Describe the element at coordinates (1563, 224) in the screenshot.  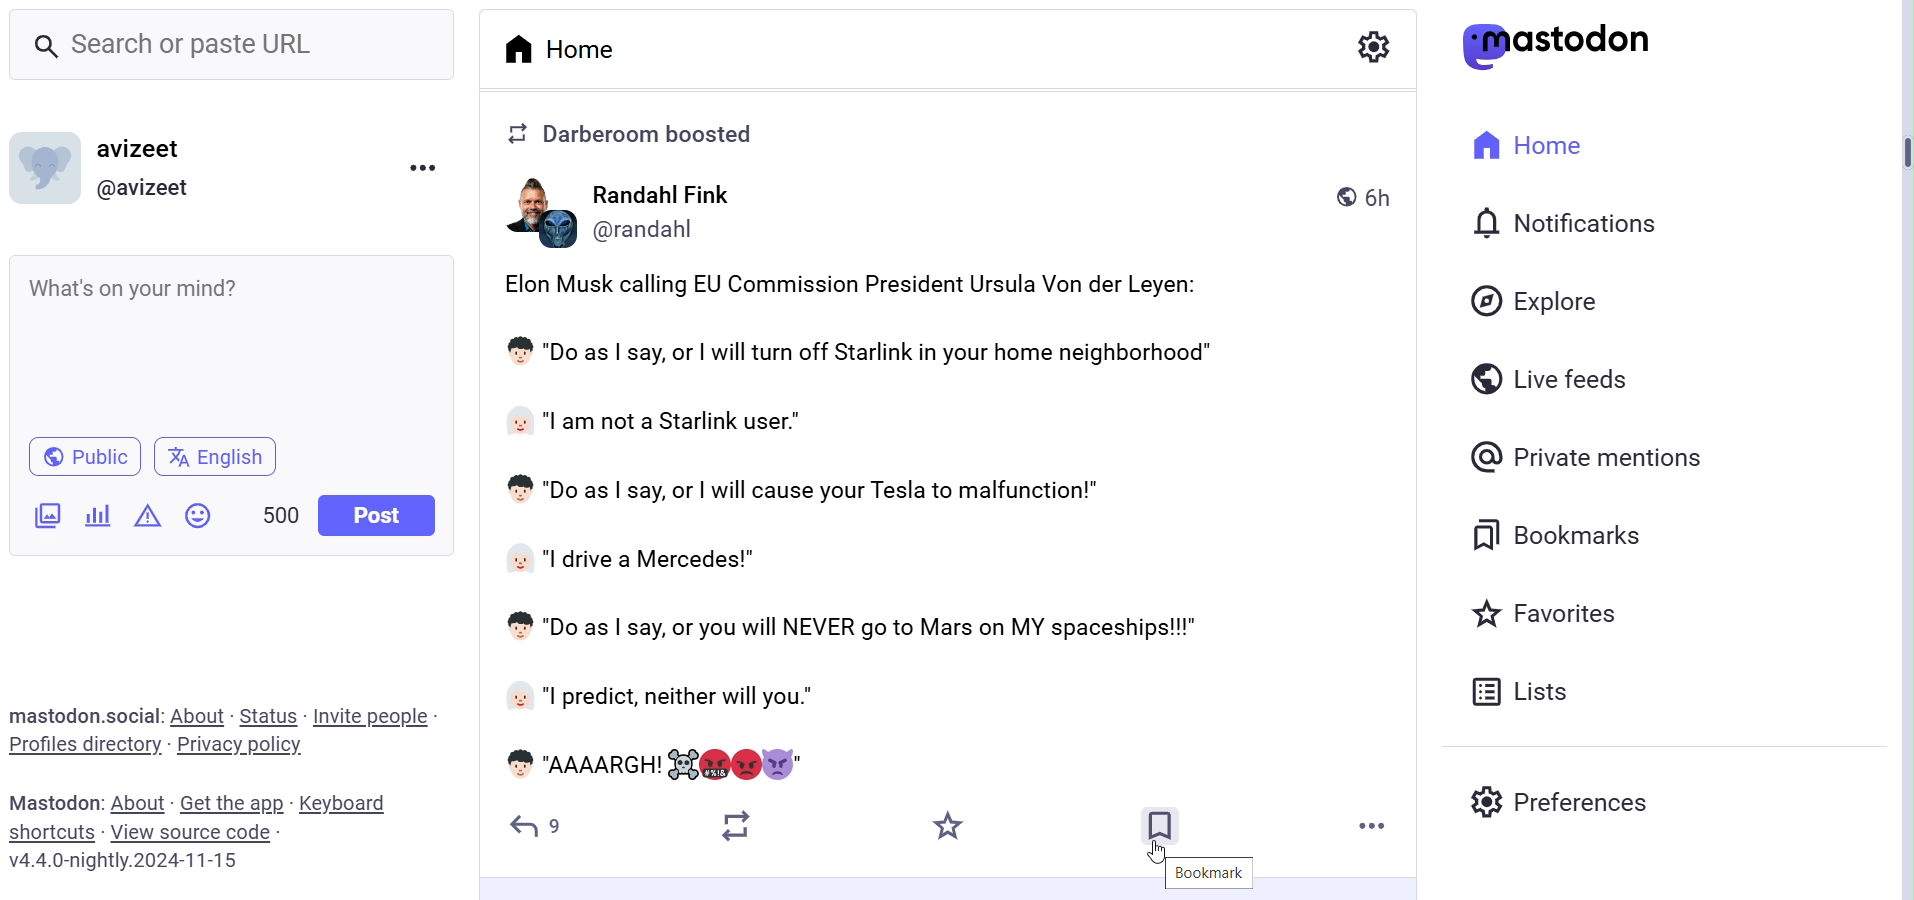
I see `Notification` at that location.